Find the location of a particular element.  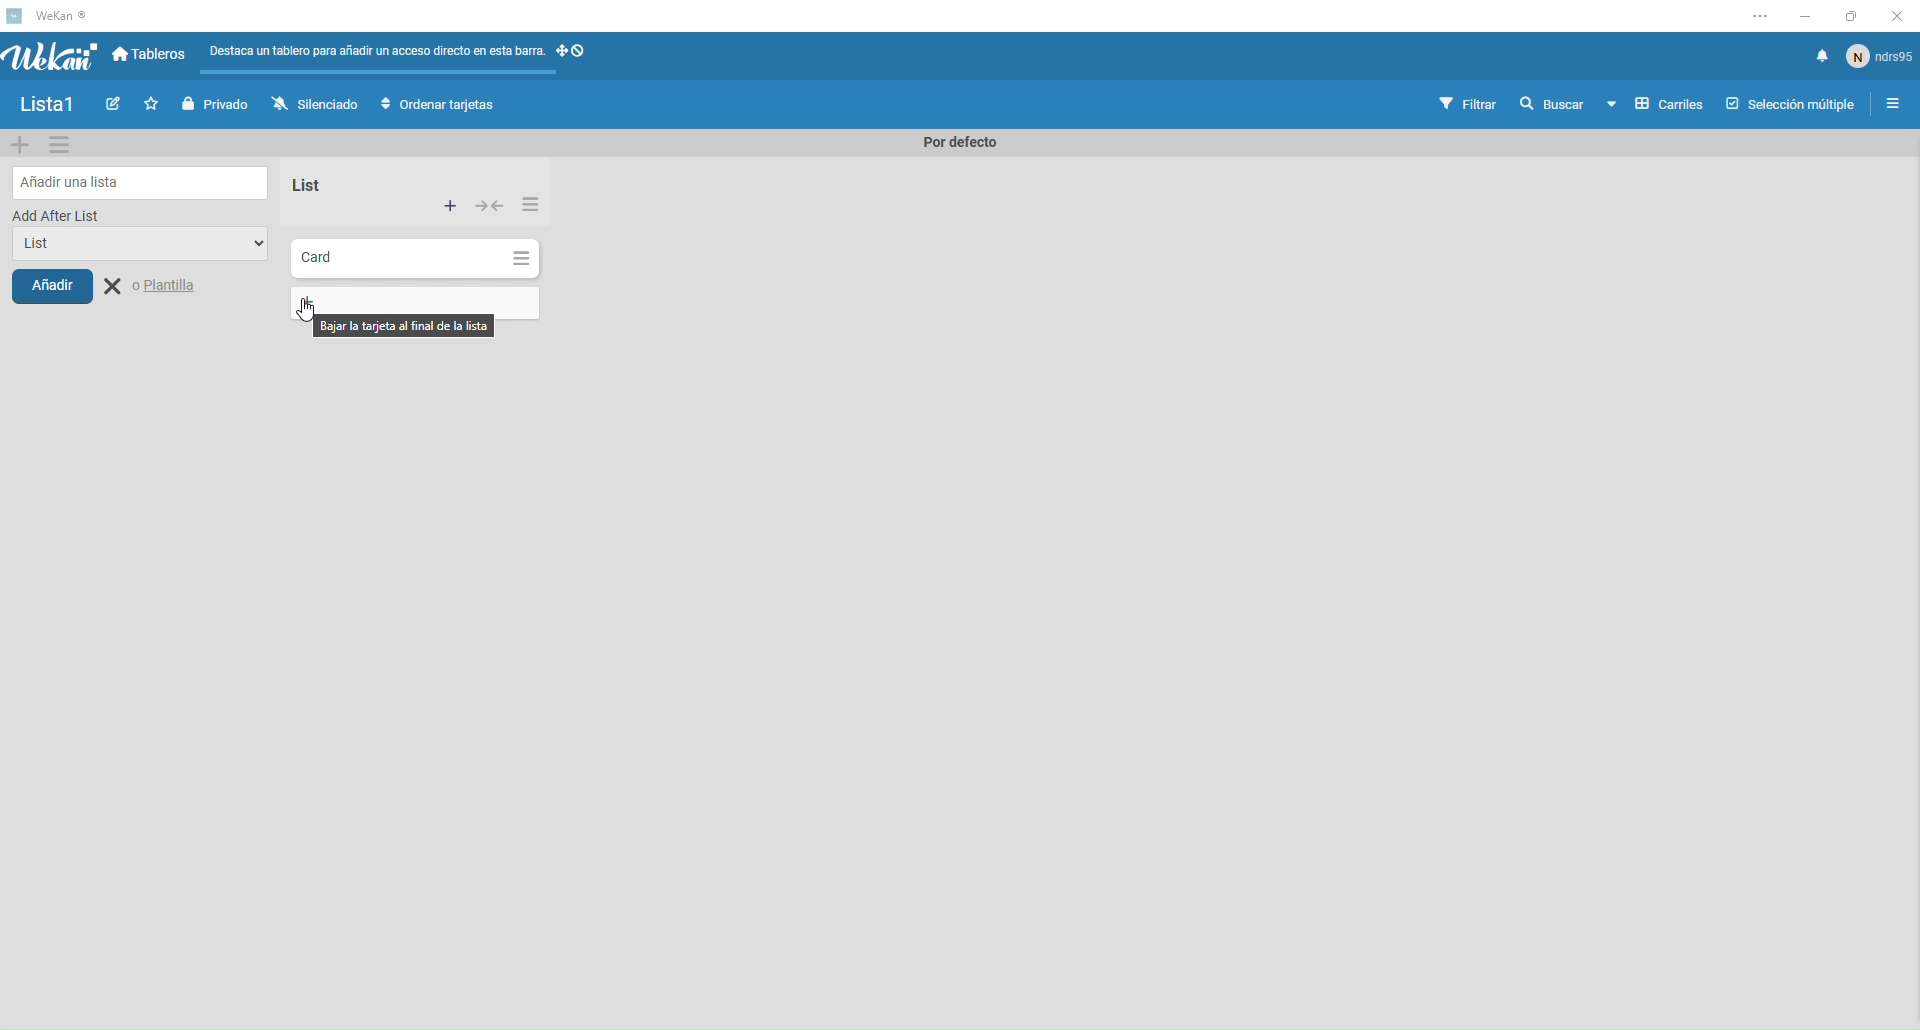

Sound is located at coordinates (1822, 57).